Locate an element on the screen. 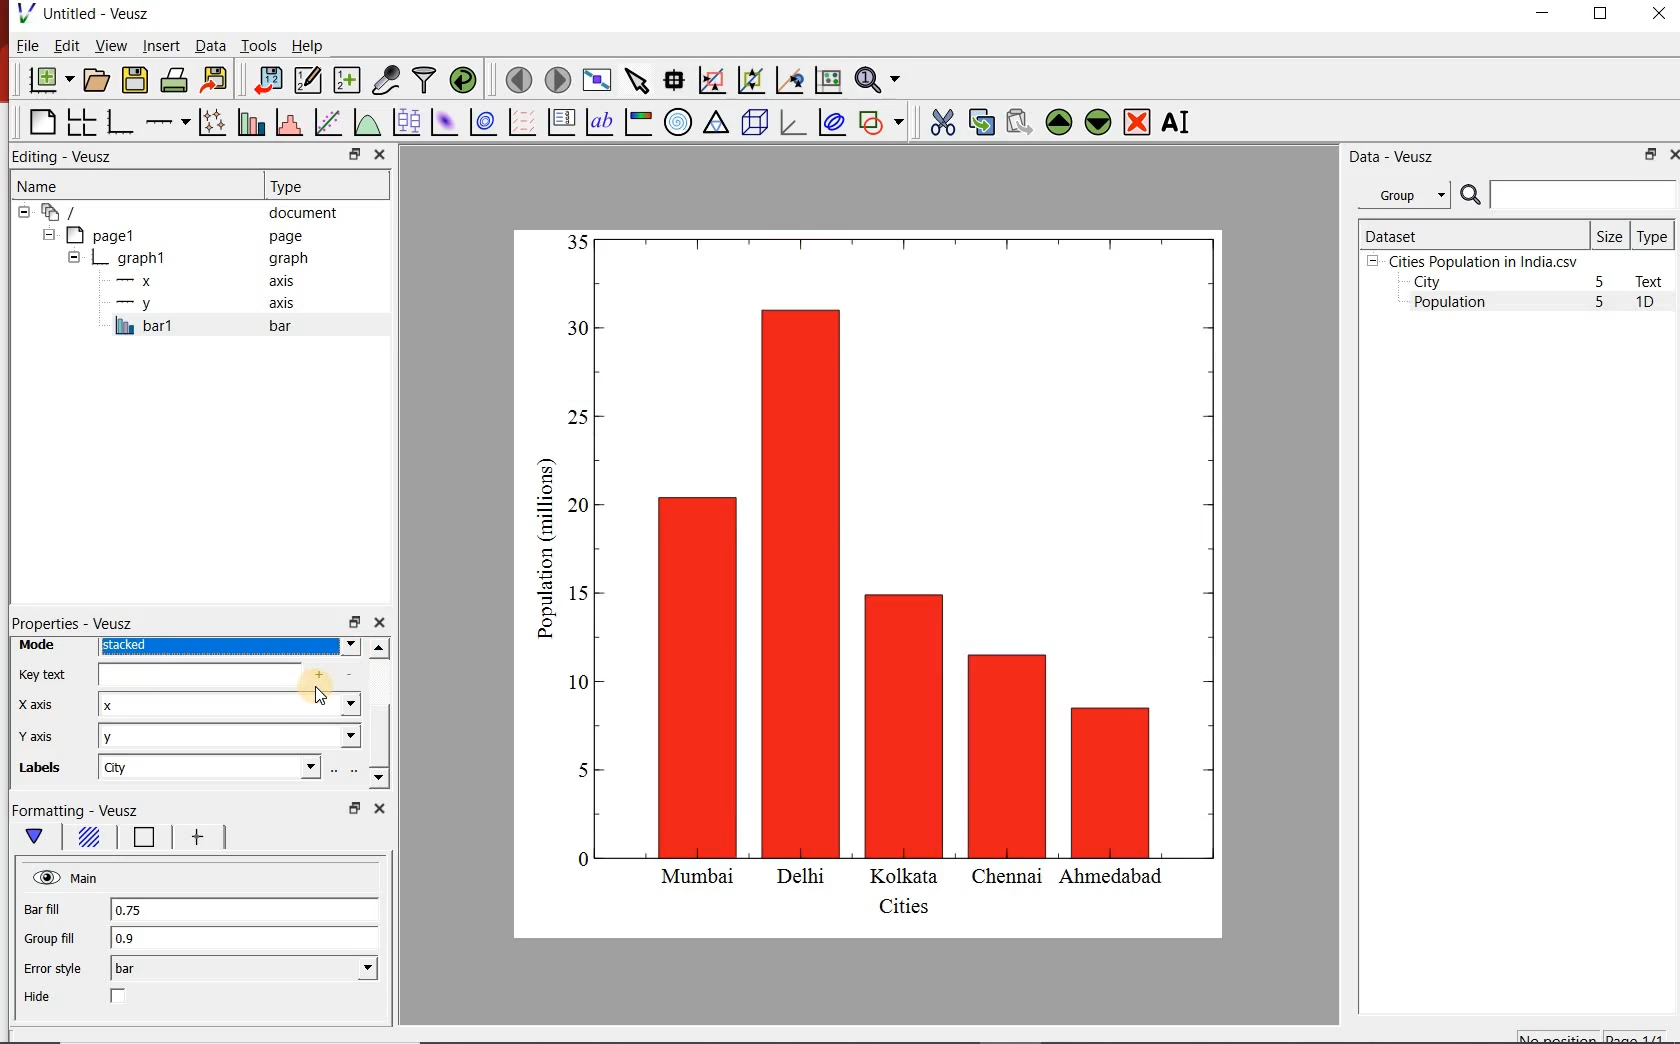 The image size is (1680, 1044). fit a function to data is located at coordinates (327, 121).